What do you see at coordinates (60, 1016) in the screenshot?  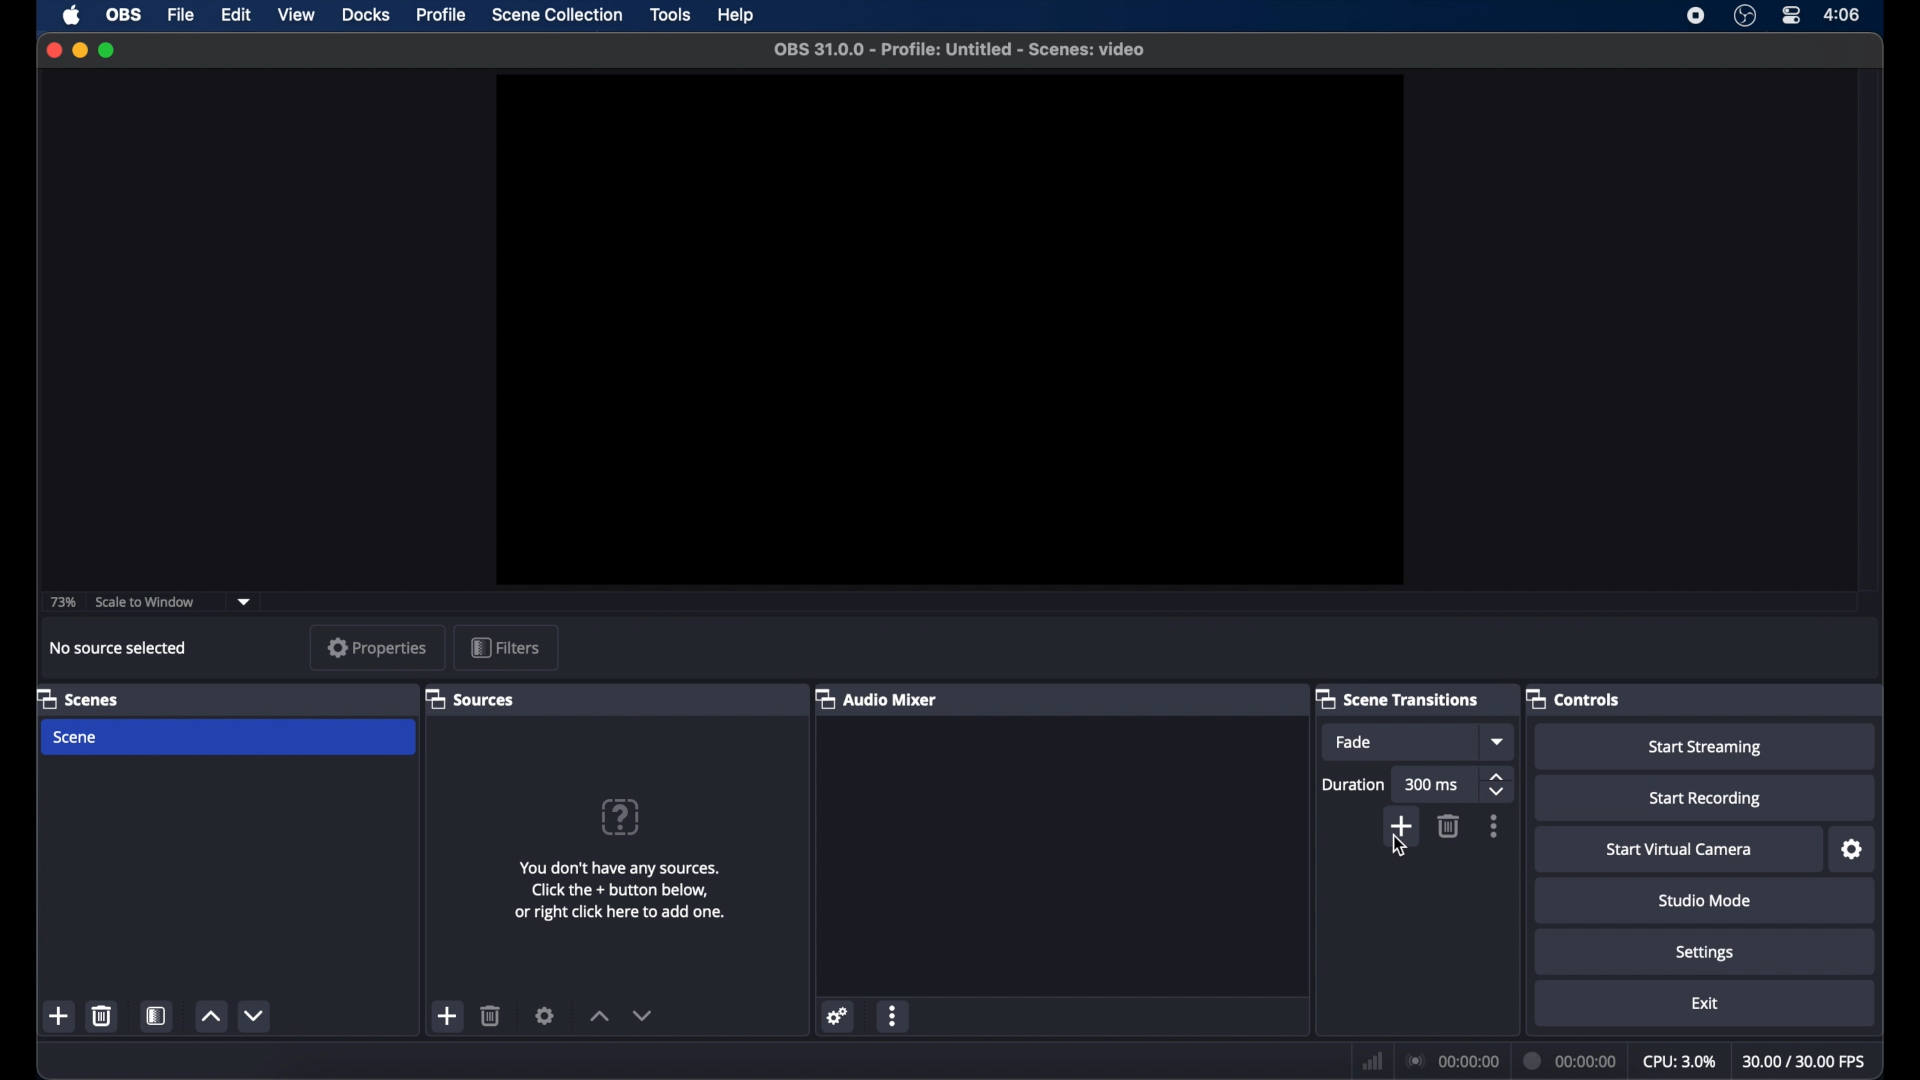 I see `add` at bounding box center [60, 1016].